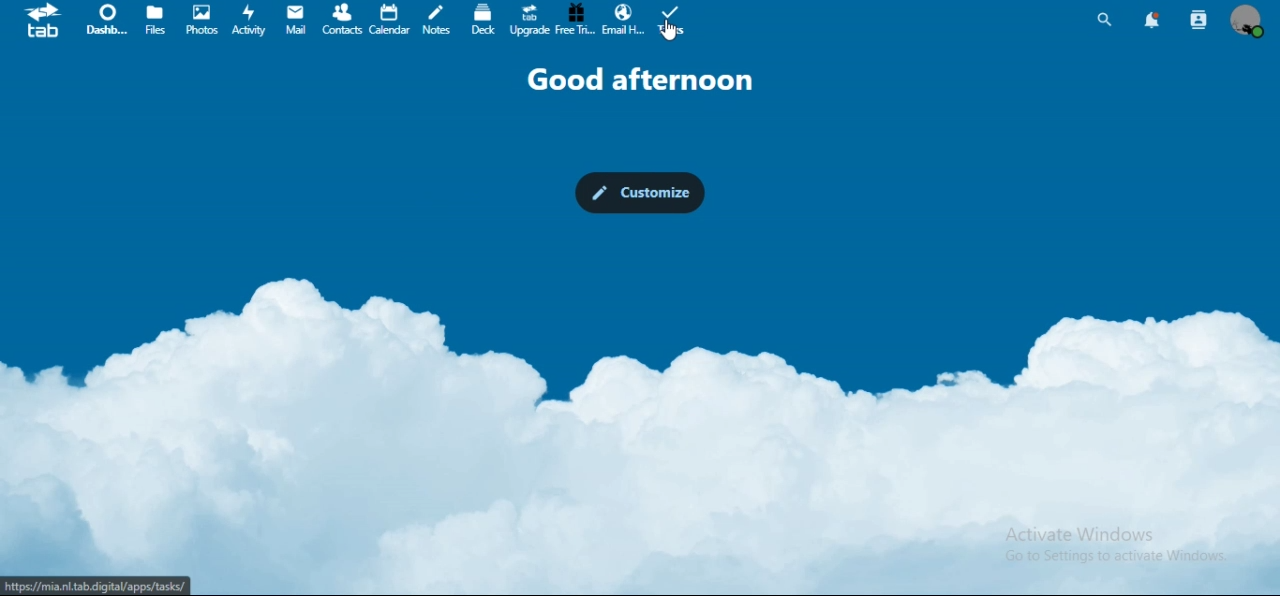  I want to click on , so click(669, 32).